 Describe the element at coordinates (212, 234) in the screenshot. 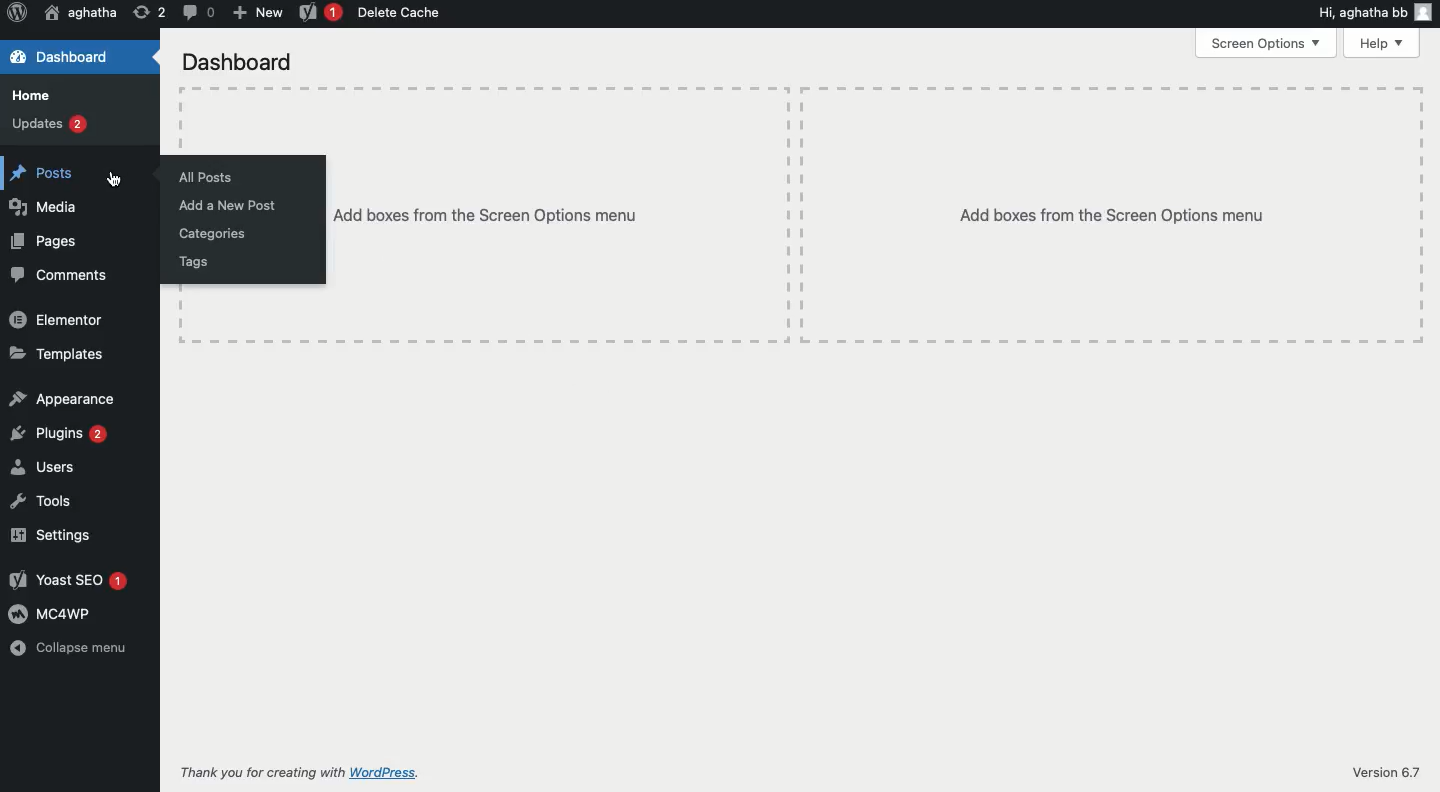

I see `Categories` at that location.